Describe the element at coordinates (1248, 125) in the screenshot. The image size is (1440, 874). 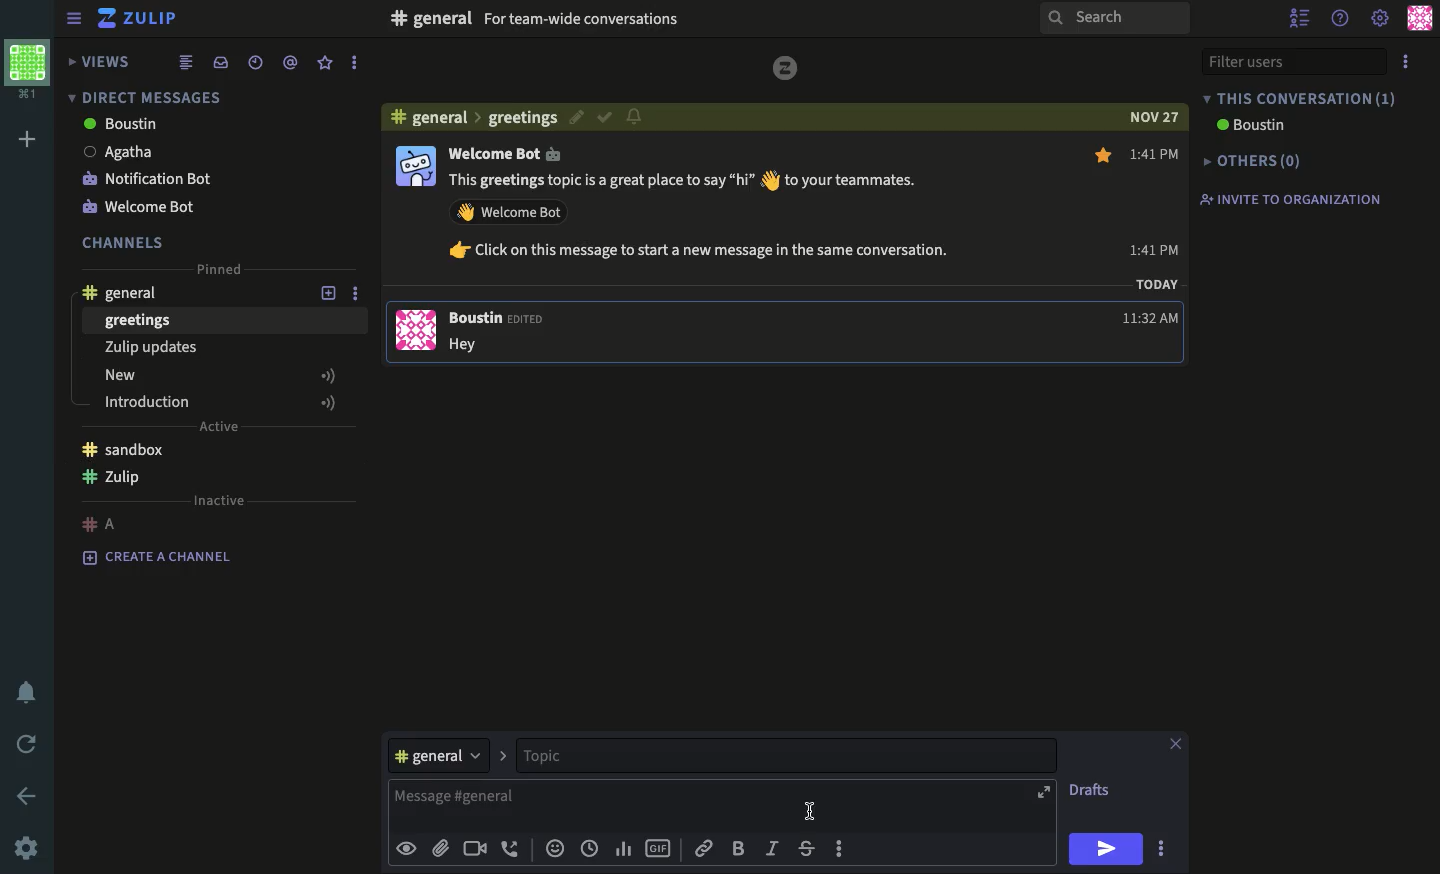
I see `boustin` at that location.